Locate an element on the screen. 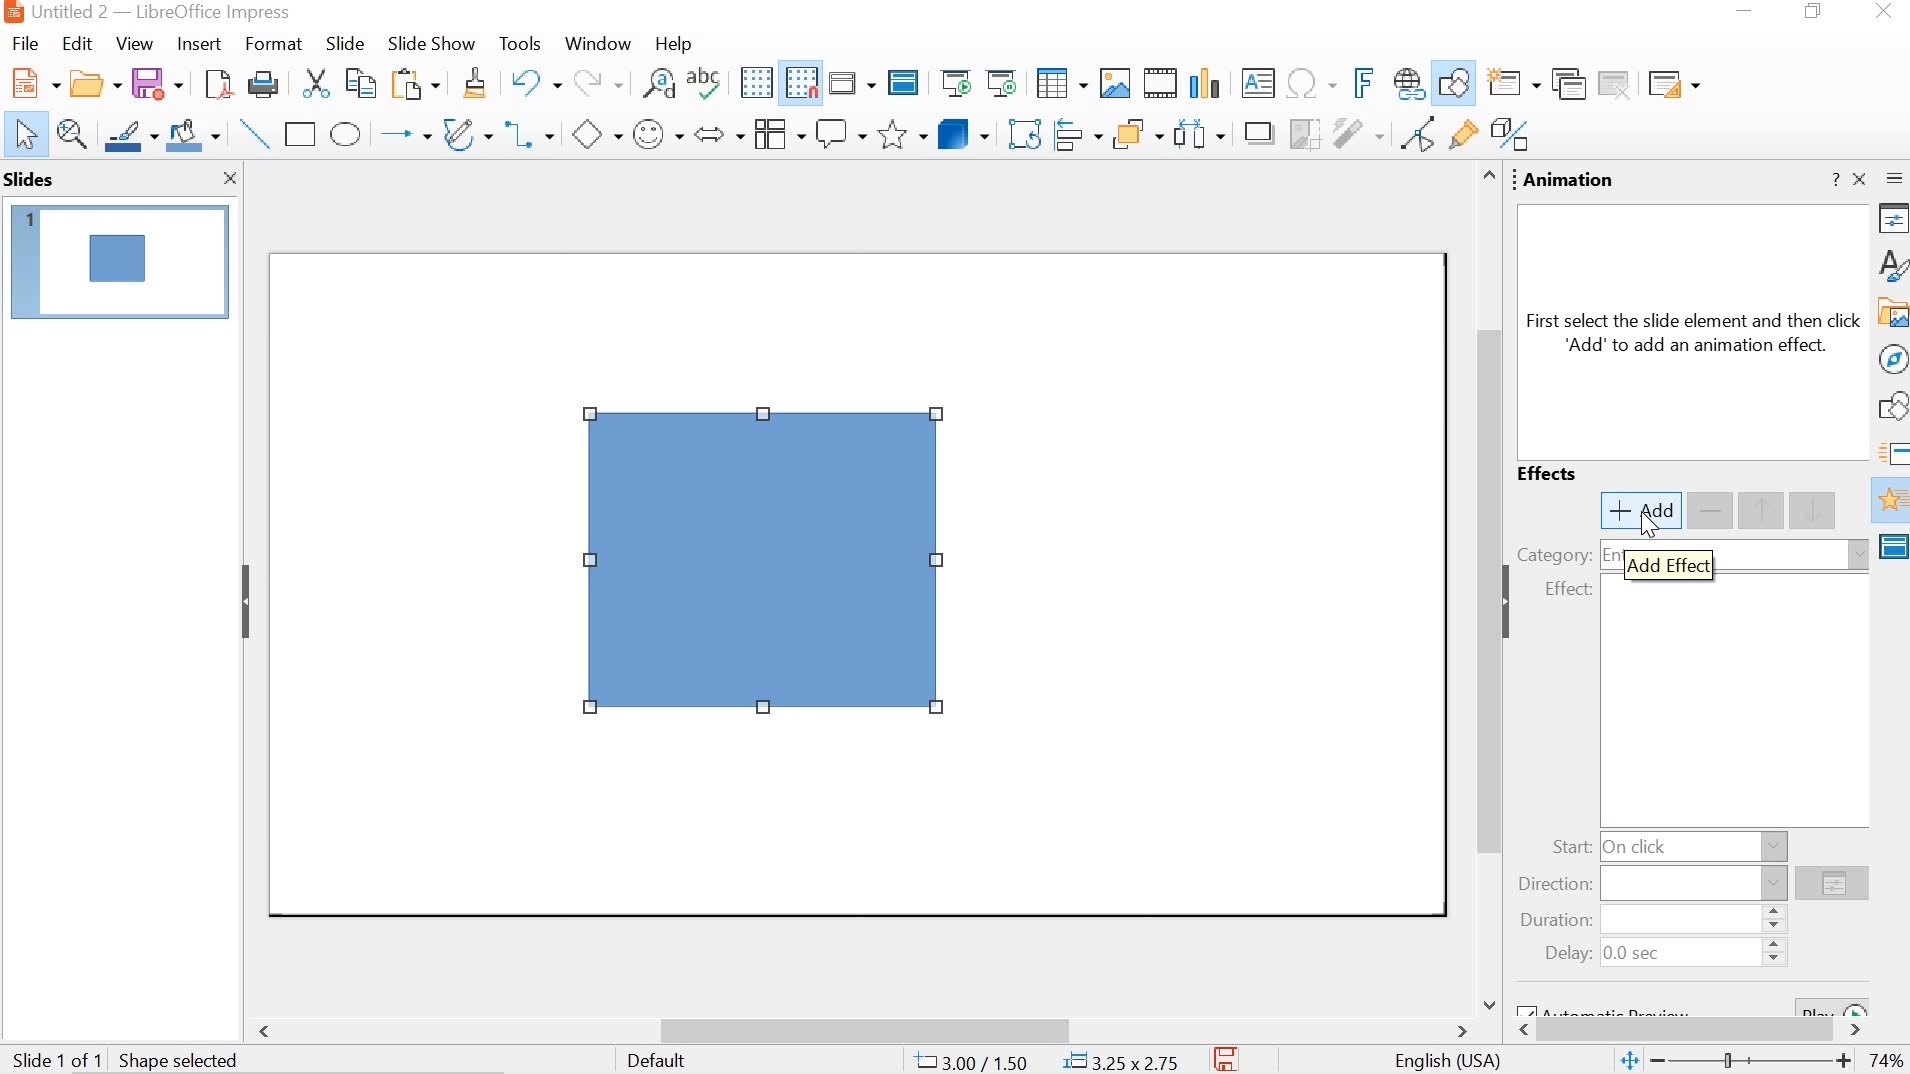  spelling is located at coordinates (704, 82).